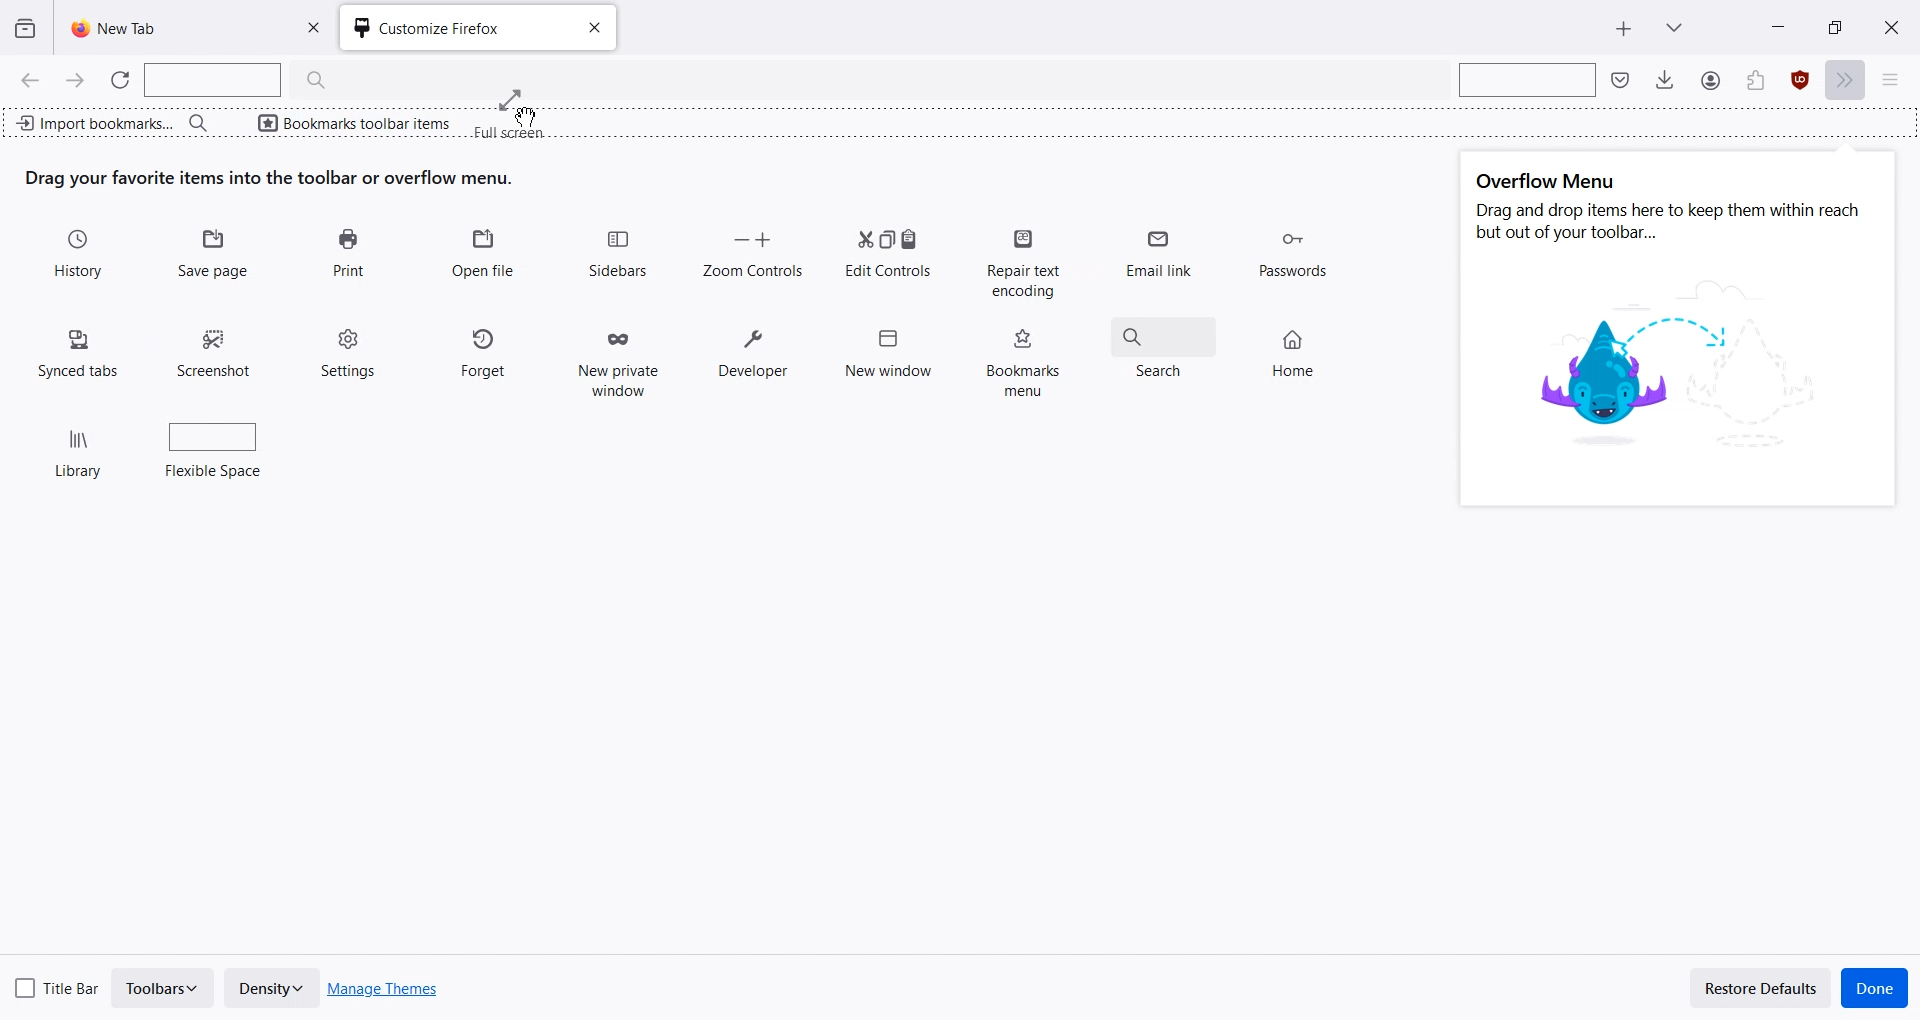 This screenshot has width=1920, height=1020. What do you see at coordinates (1671, 208) in the screenshot?
I see `Text` at bounding box center [1671, 208].